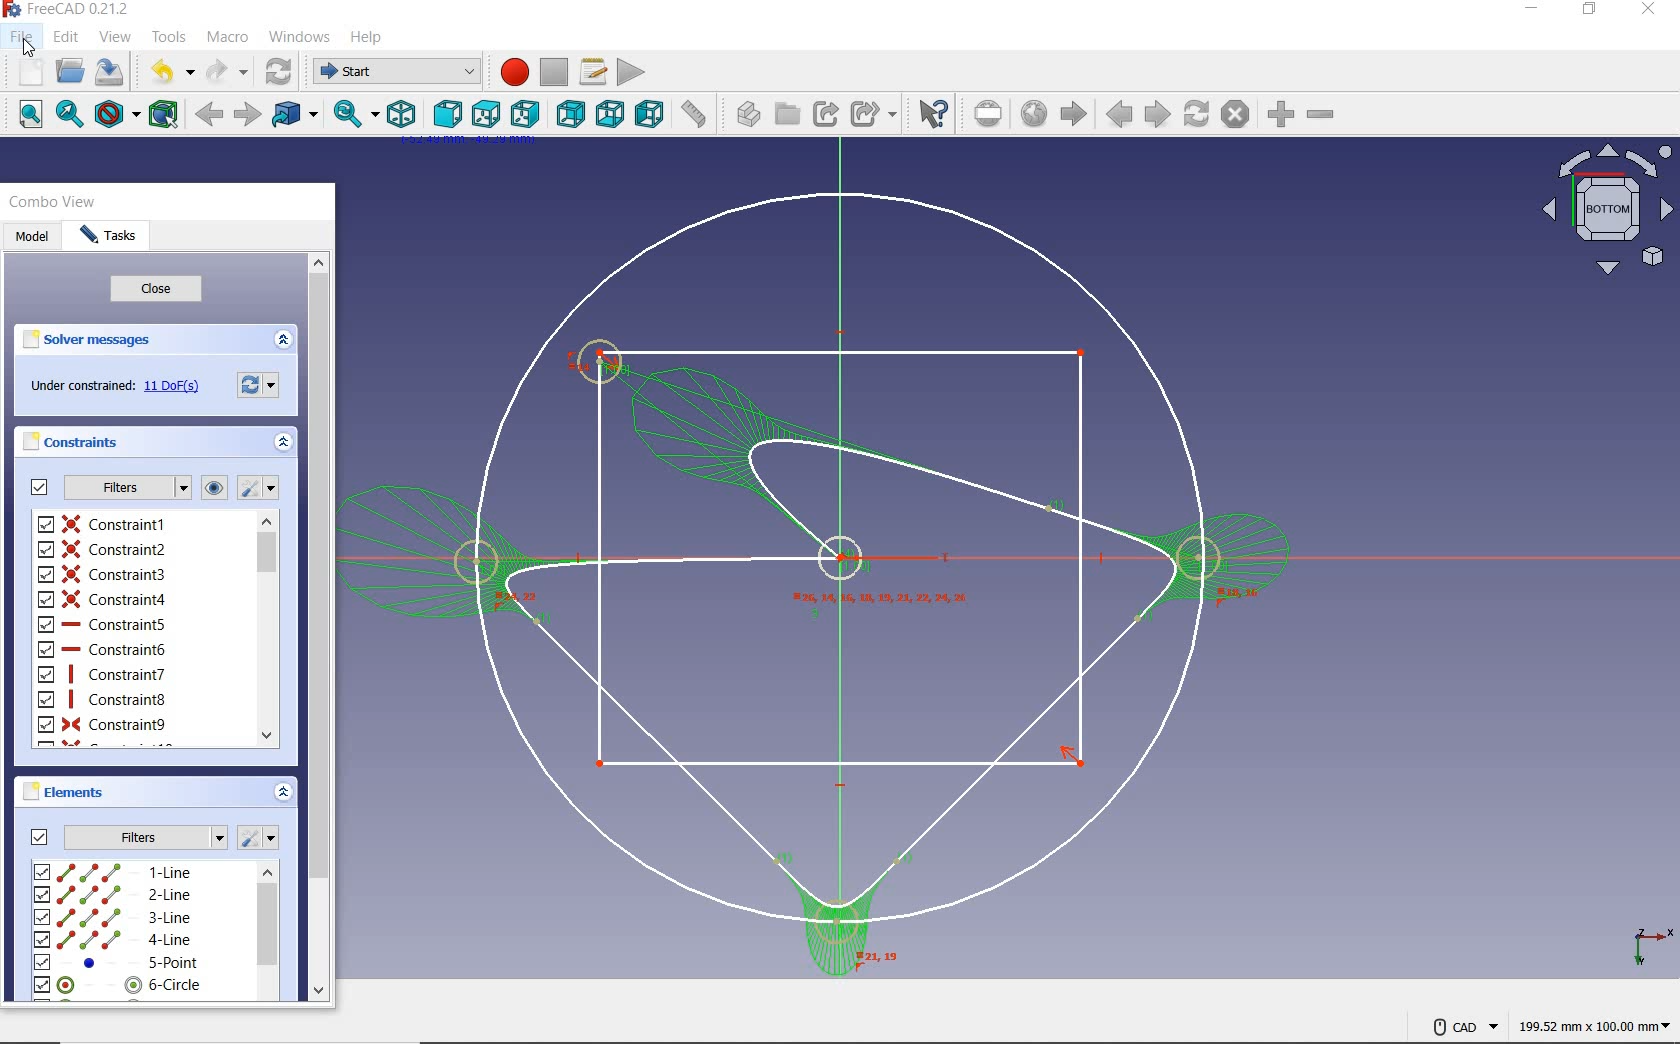  I want to click on macro recording, so click(509, 70).